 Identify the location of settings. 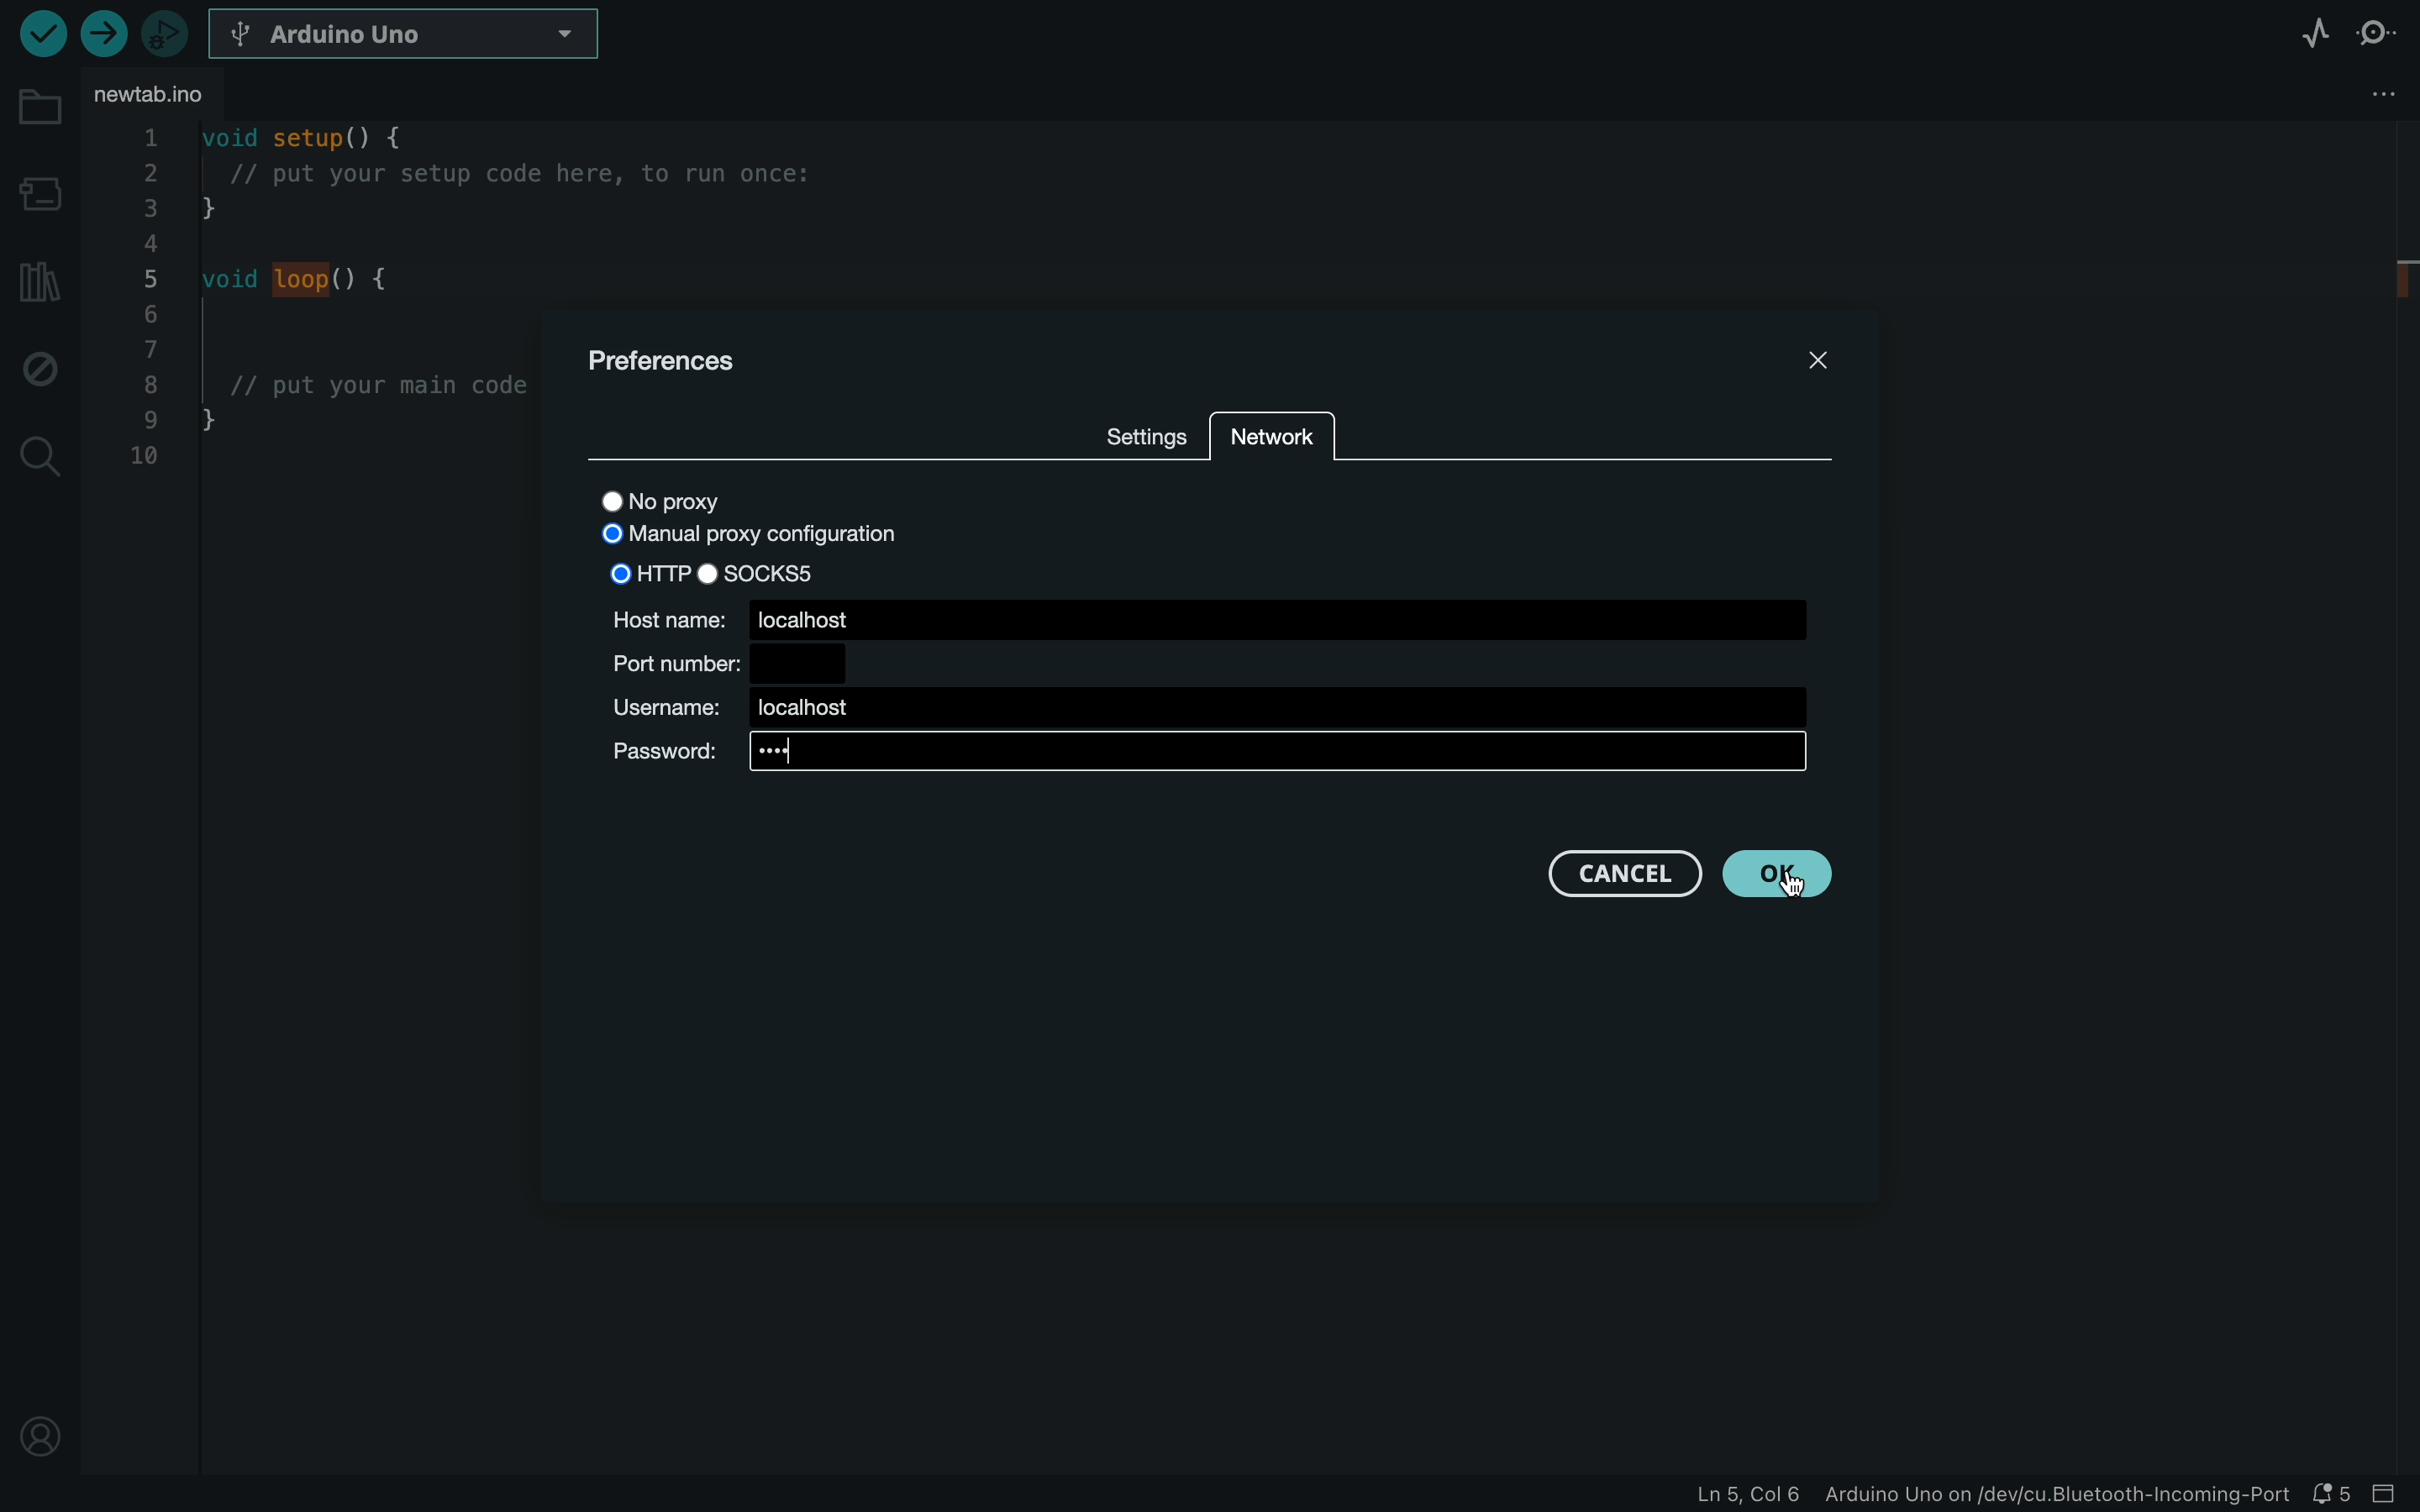
(1141, 430).